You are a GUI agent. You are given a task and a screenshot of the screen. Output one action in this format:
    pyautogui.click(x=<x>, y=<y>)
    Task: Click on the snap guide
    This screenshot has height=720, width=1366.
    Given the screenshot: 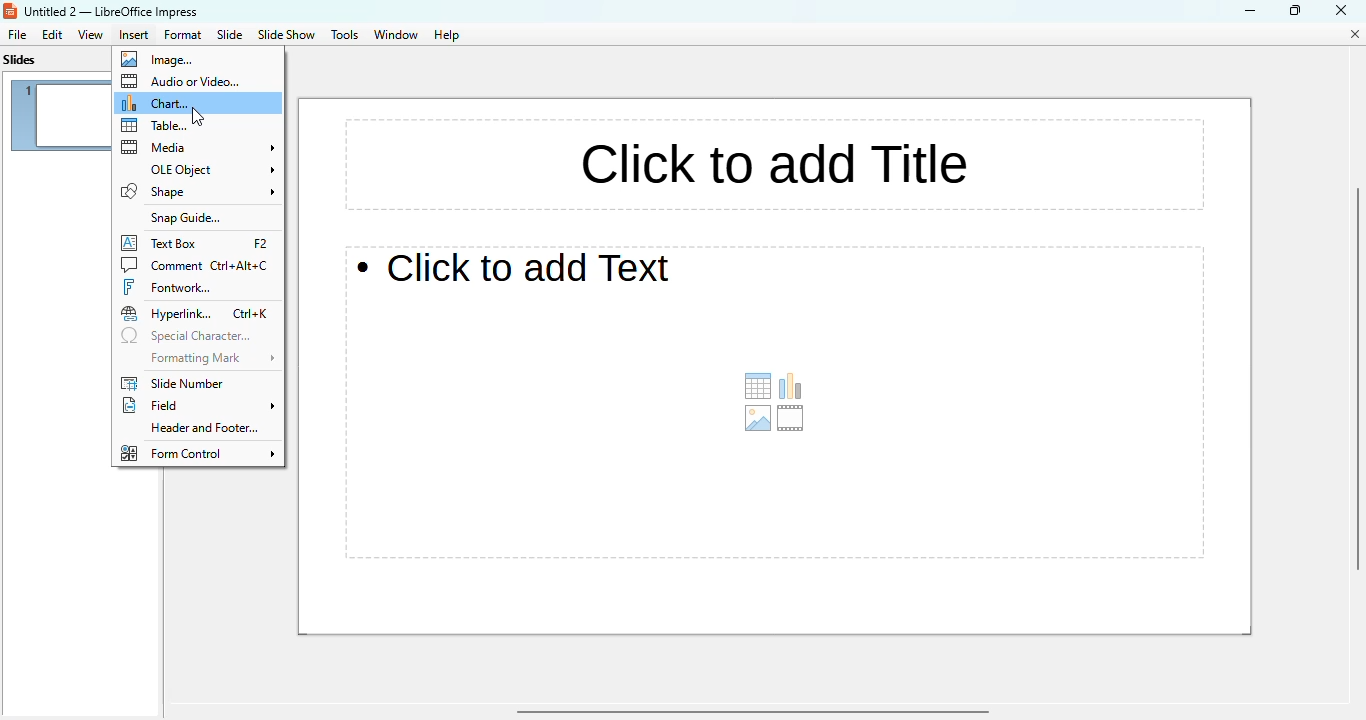 What is the action you would take?
    pyautogui.click(x=188, y=219)
    